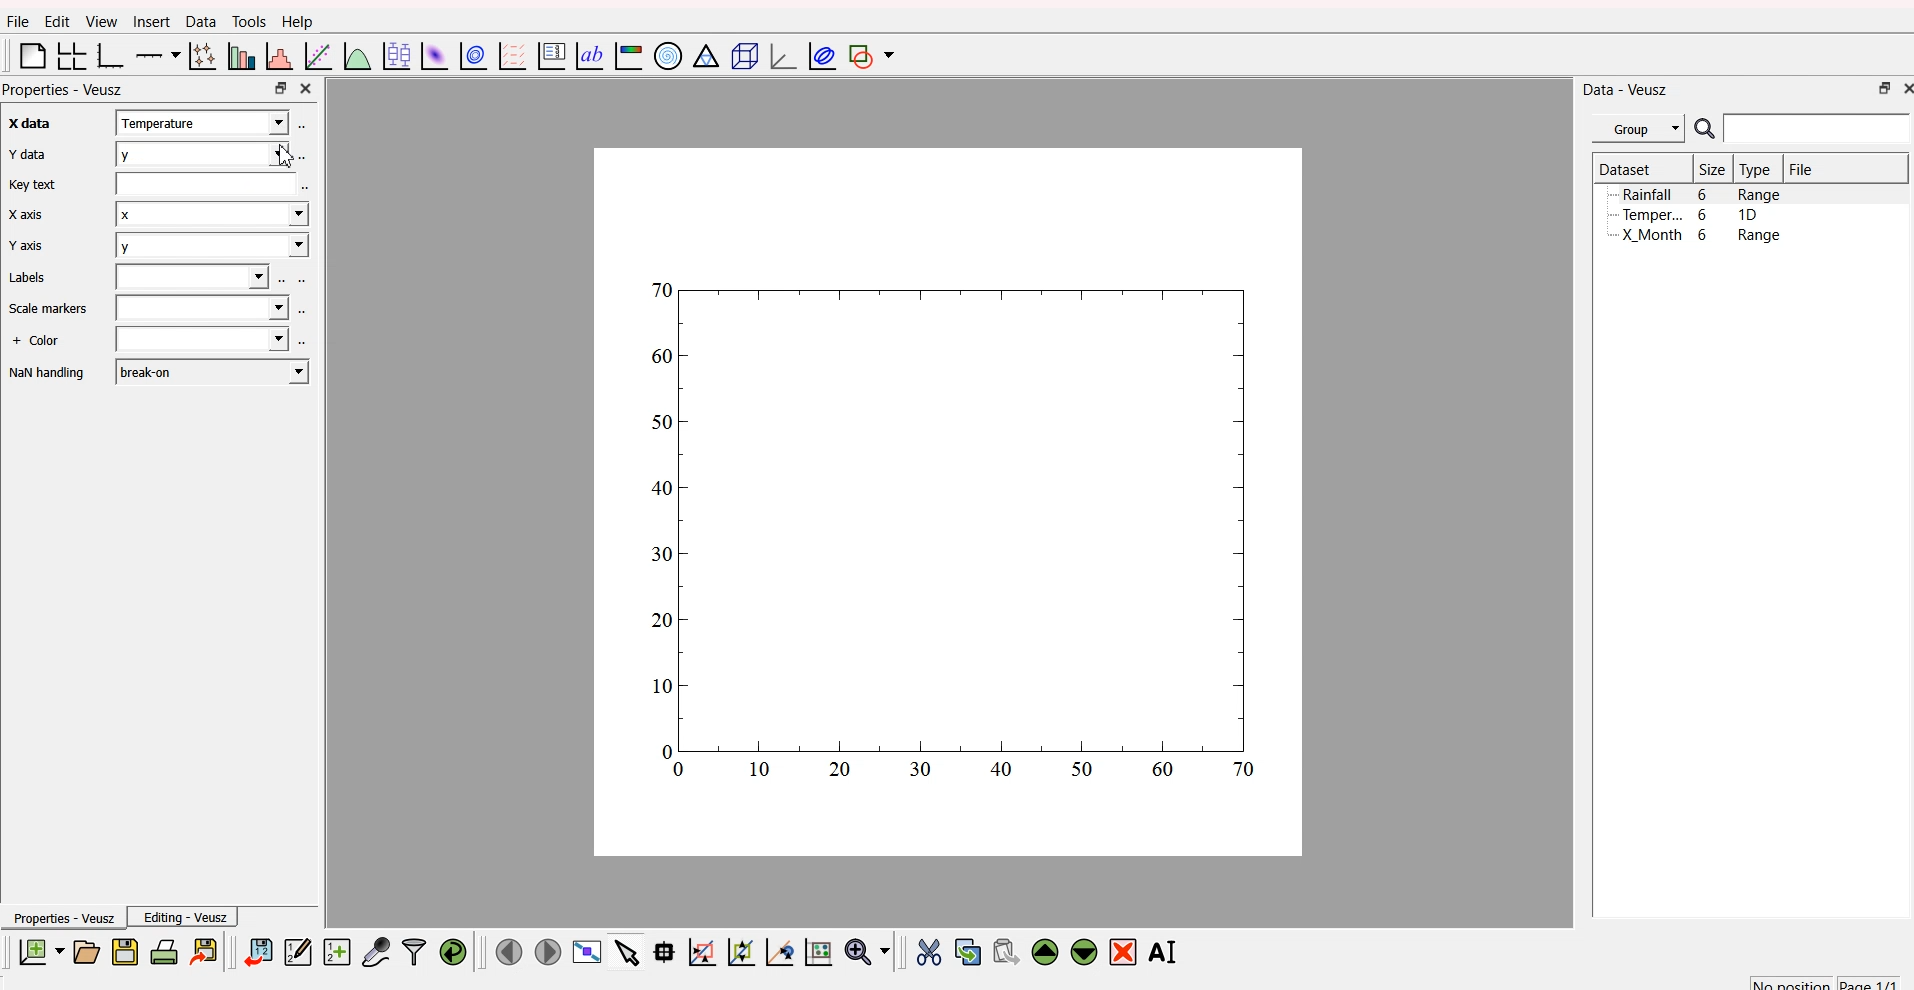 Image resolution: width=1914 pixels, height=990 pixels. Describe the element at coordinates (281, 57) in the screenshot. I see `histogram of dataset` at that location.